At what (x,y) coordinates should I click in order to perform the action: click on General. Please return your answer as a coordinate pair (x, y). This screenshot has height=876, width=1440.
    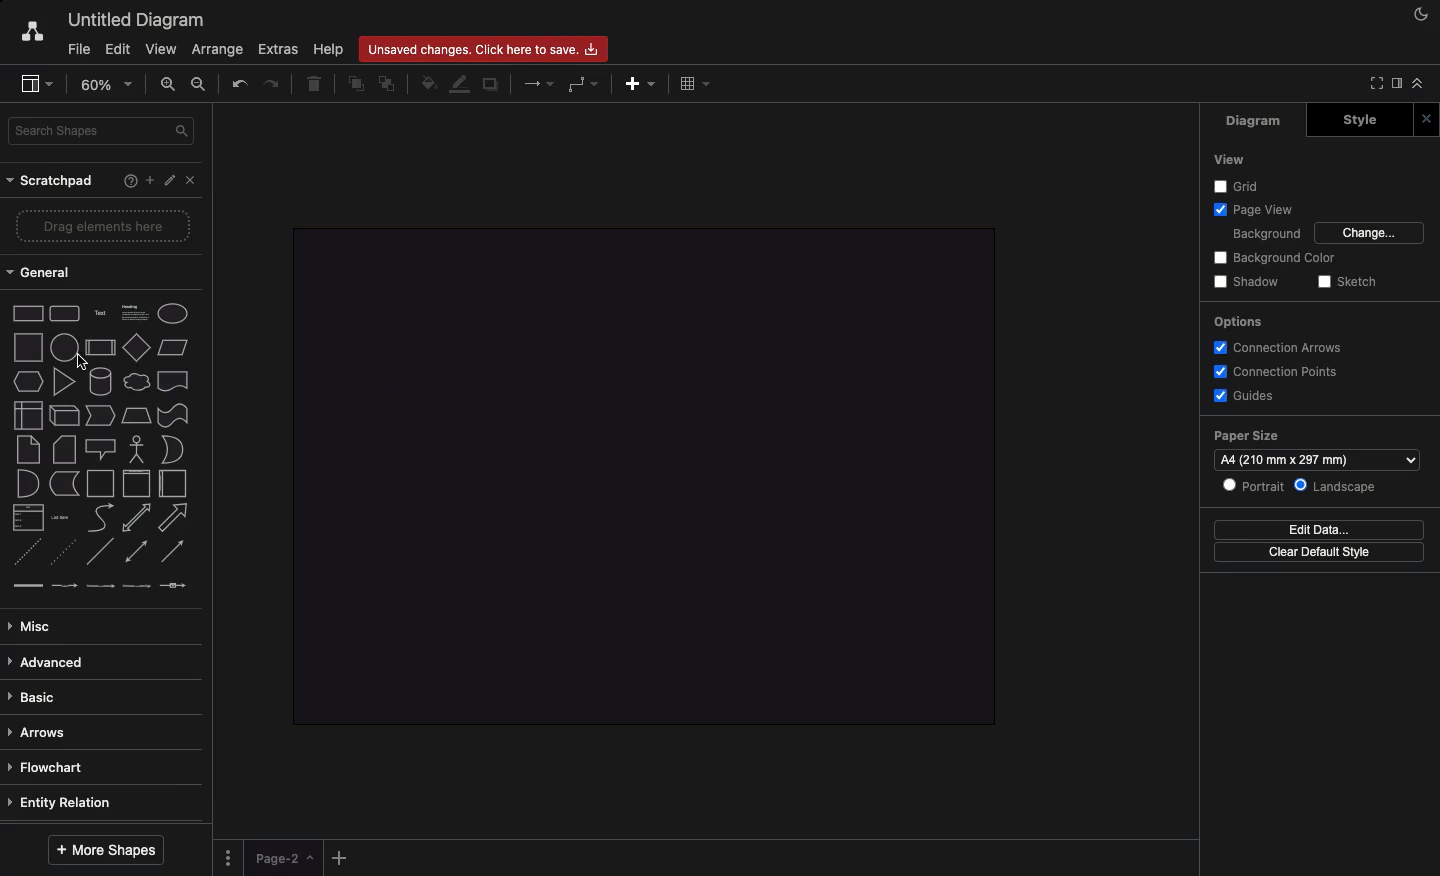
    Looking at the image, I should click on (47, 275).